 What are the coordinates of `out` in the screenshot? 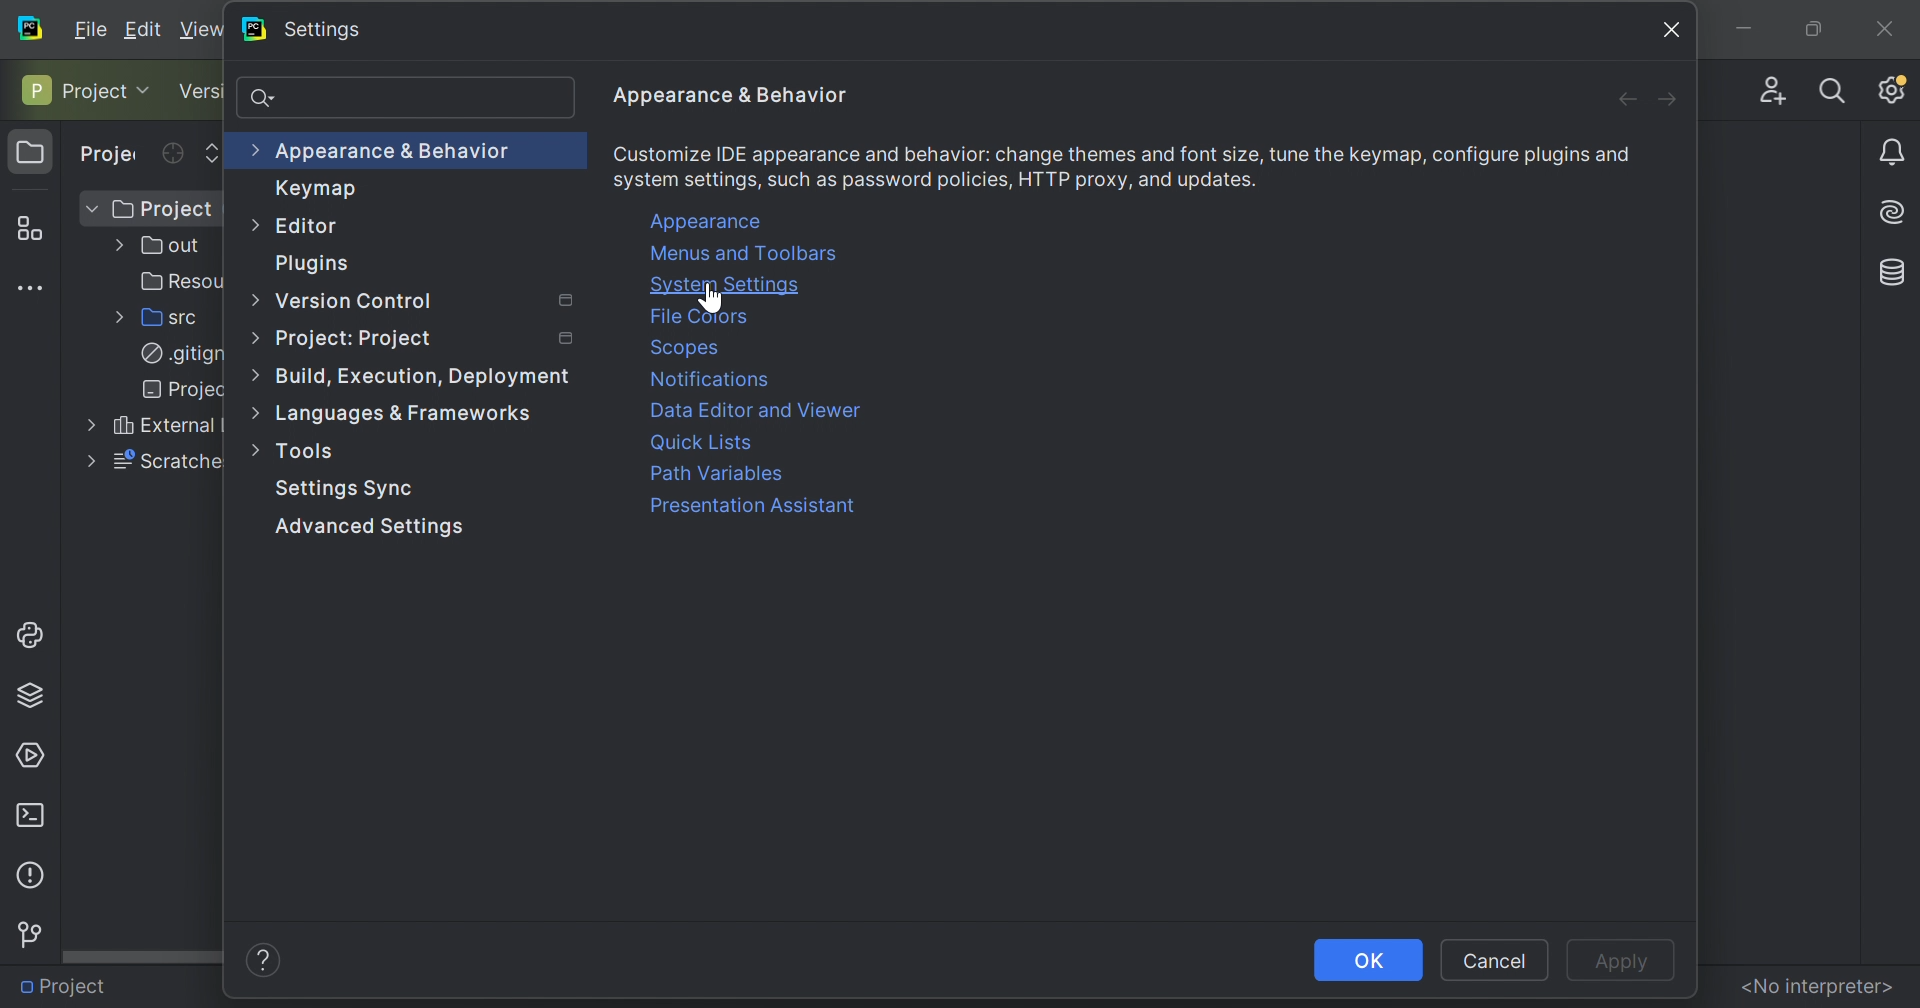 It's located at (165, 246).